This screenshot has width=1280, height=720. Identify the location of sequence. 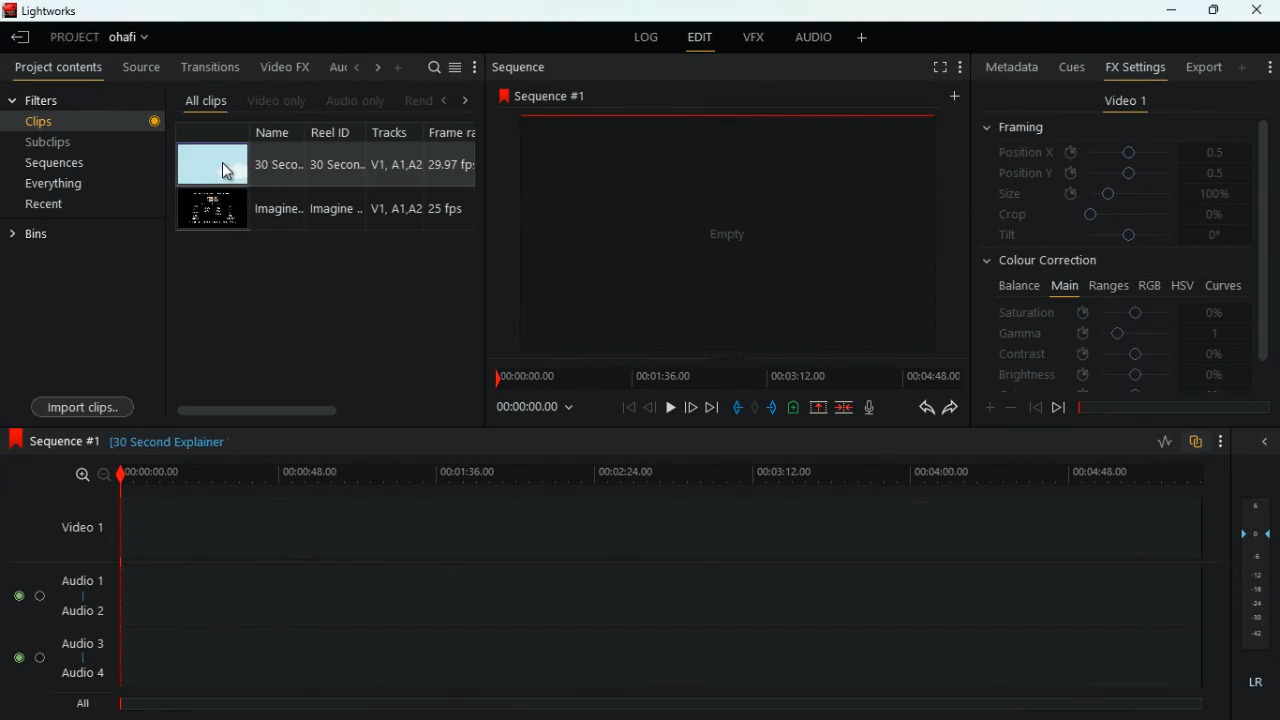
(544, 97).